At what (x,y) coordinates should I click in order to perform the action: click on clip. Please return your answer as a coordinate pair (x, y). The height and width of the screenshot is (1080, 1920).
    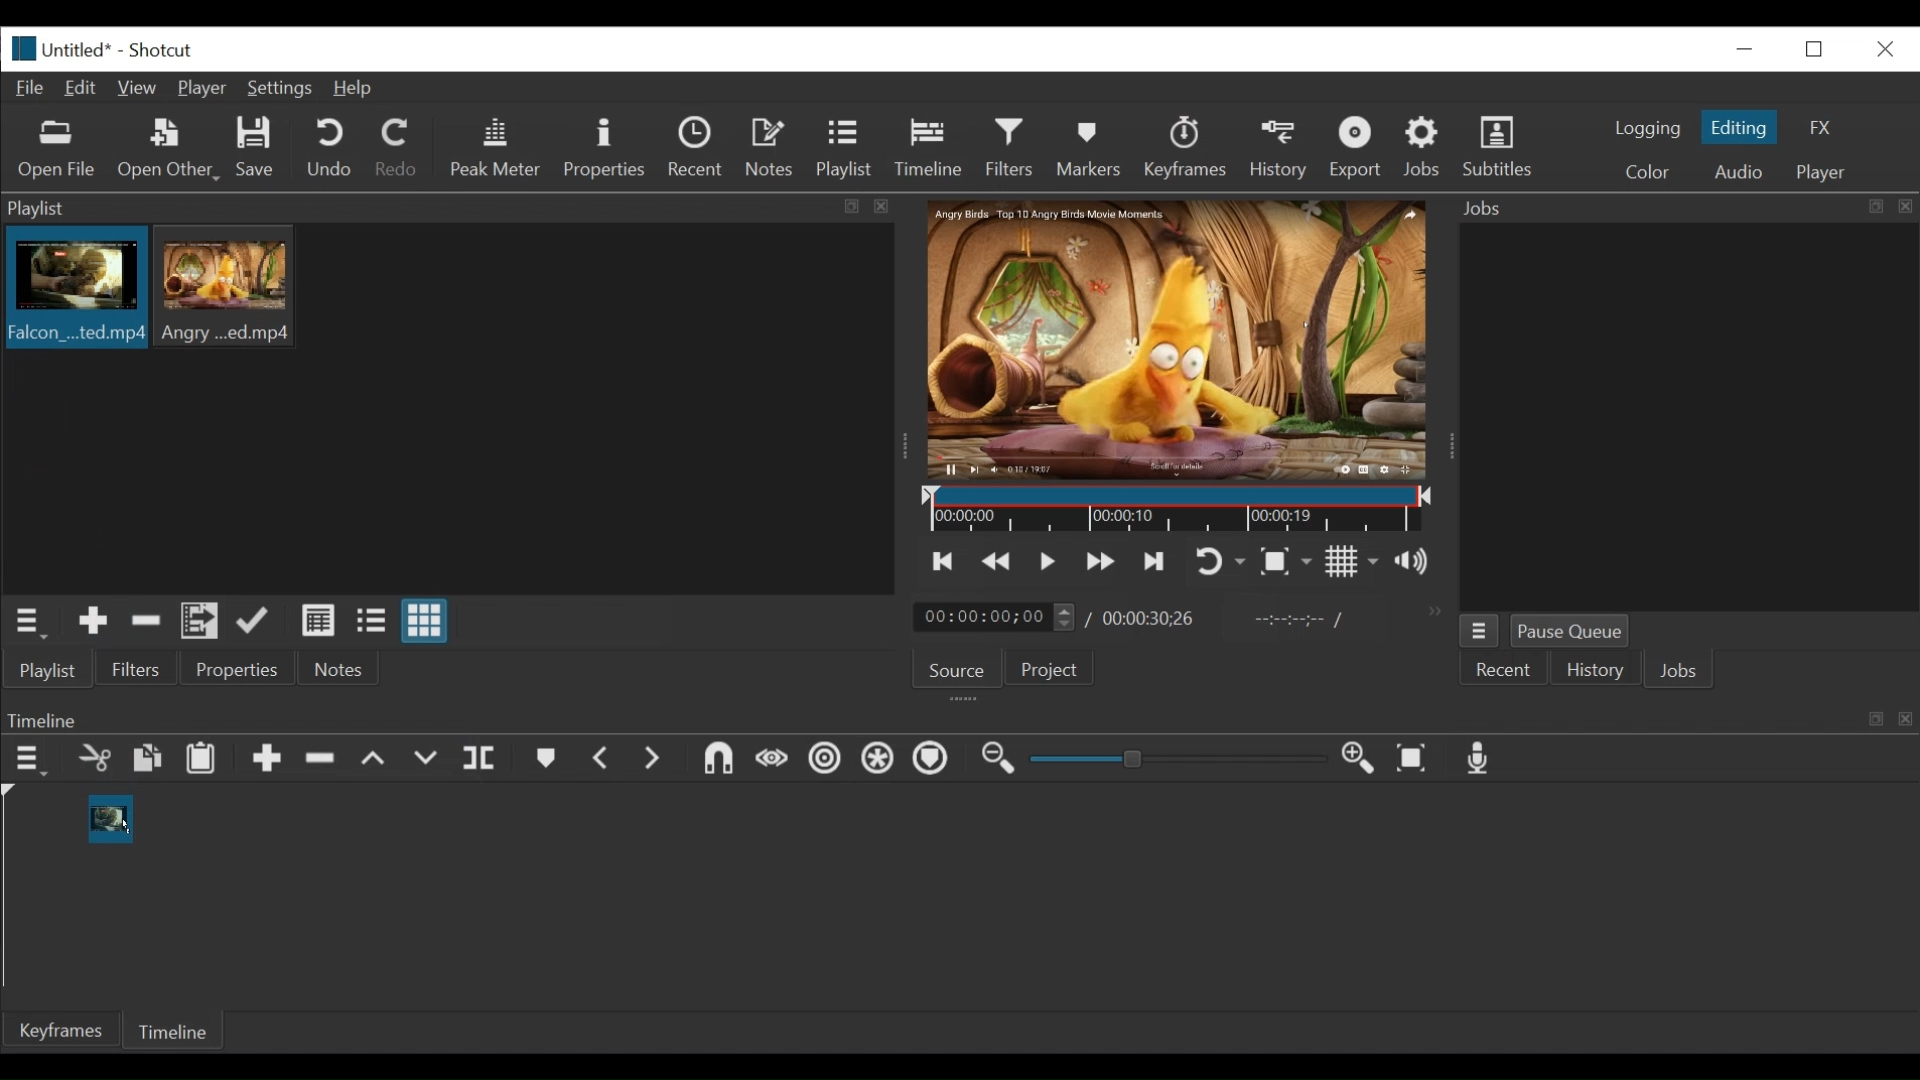
    Looking at the image, I should click on (73, 290).